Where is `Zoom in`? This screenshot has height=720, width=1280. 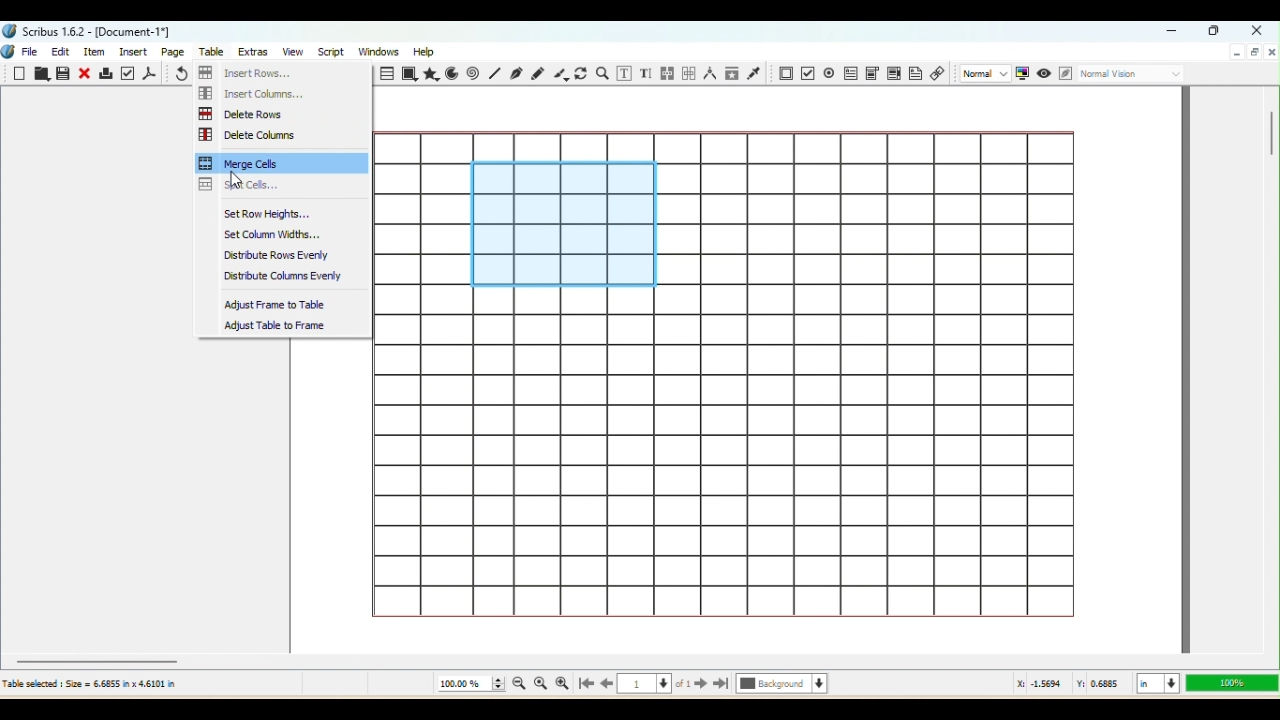
Zoom in is located at coordinates (562, 684).